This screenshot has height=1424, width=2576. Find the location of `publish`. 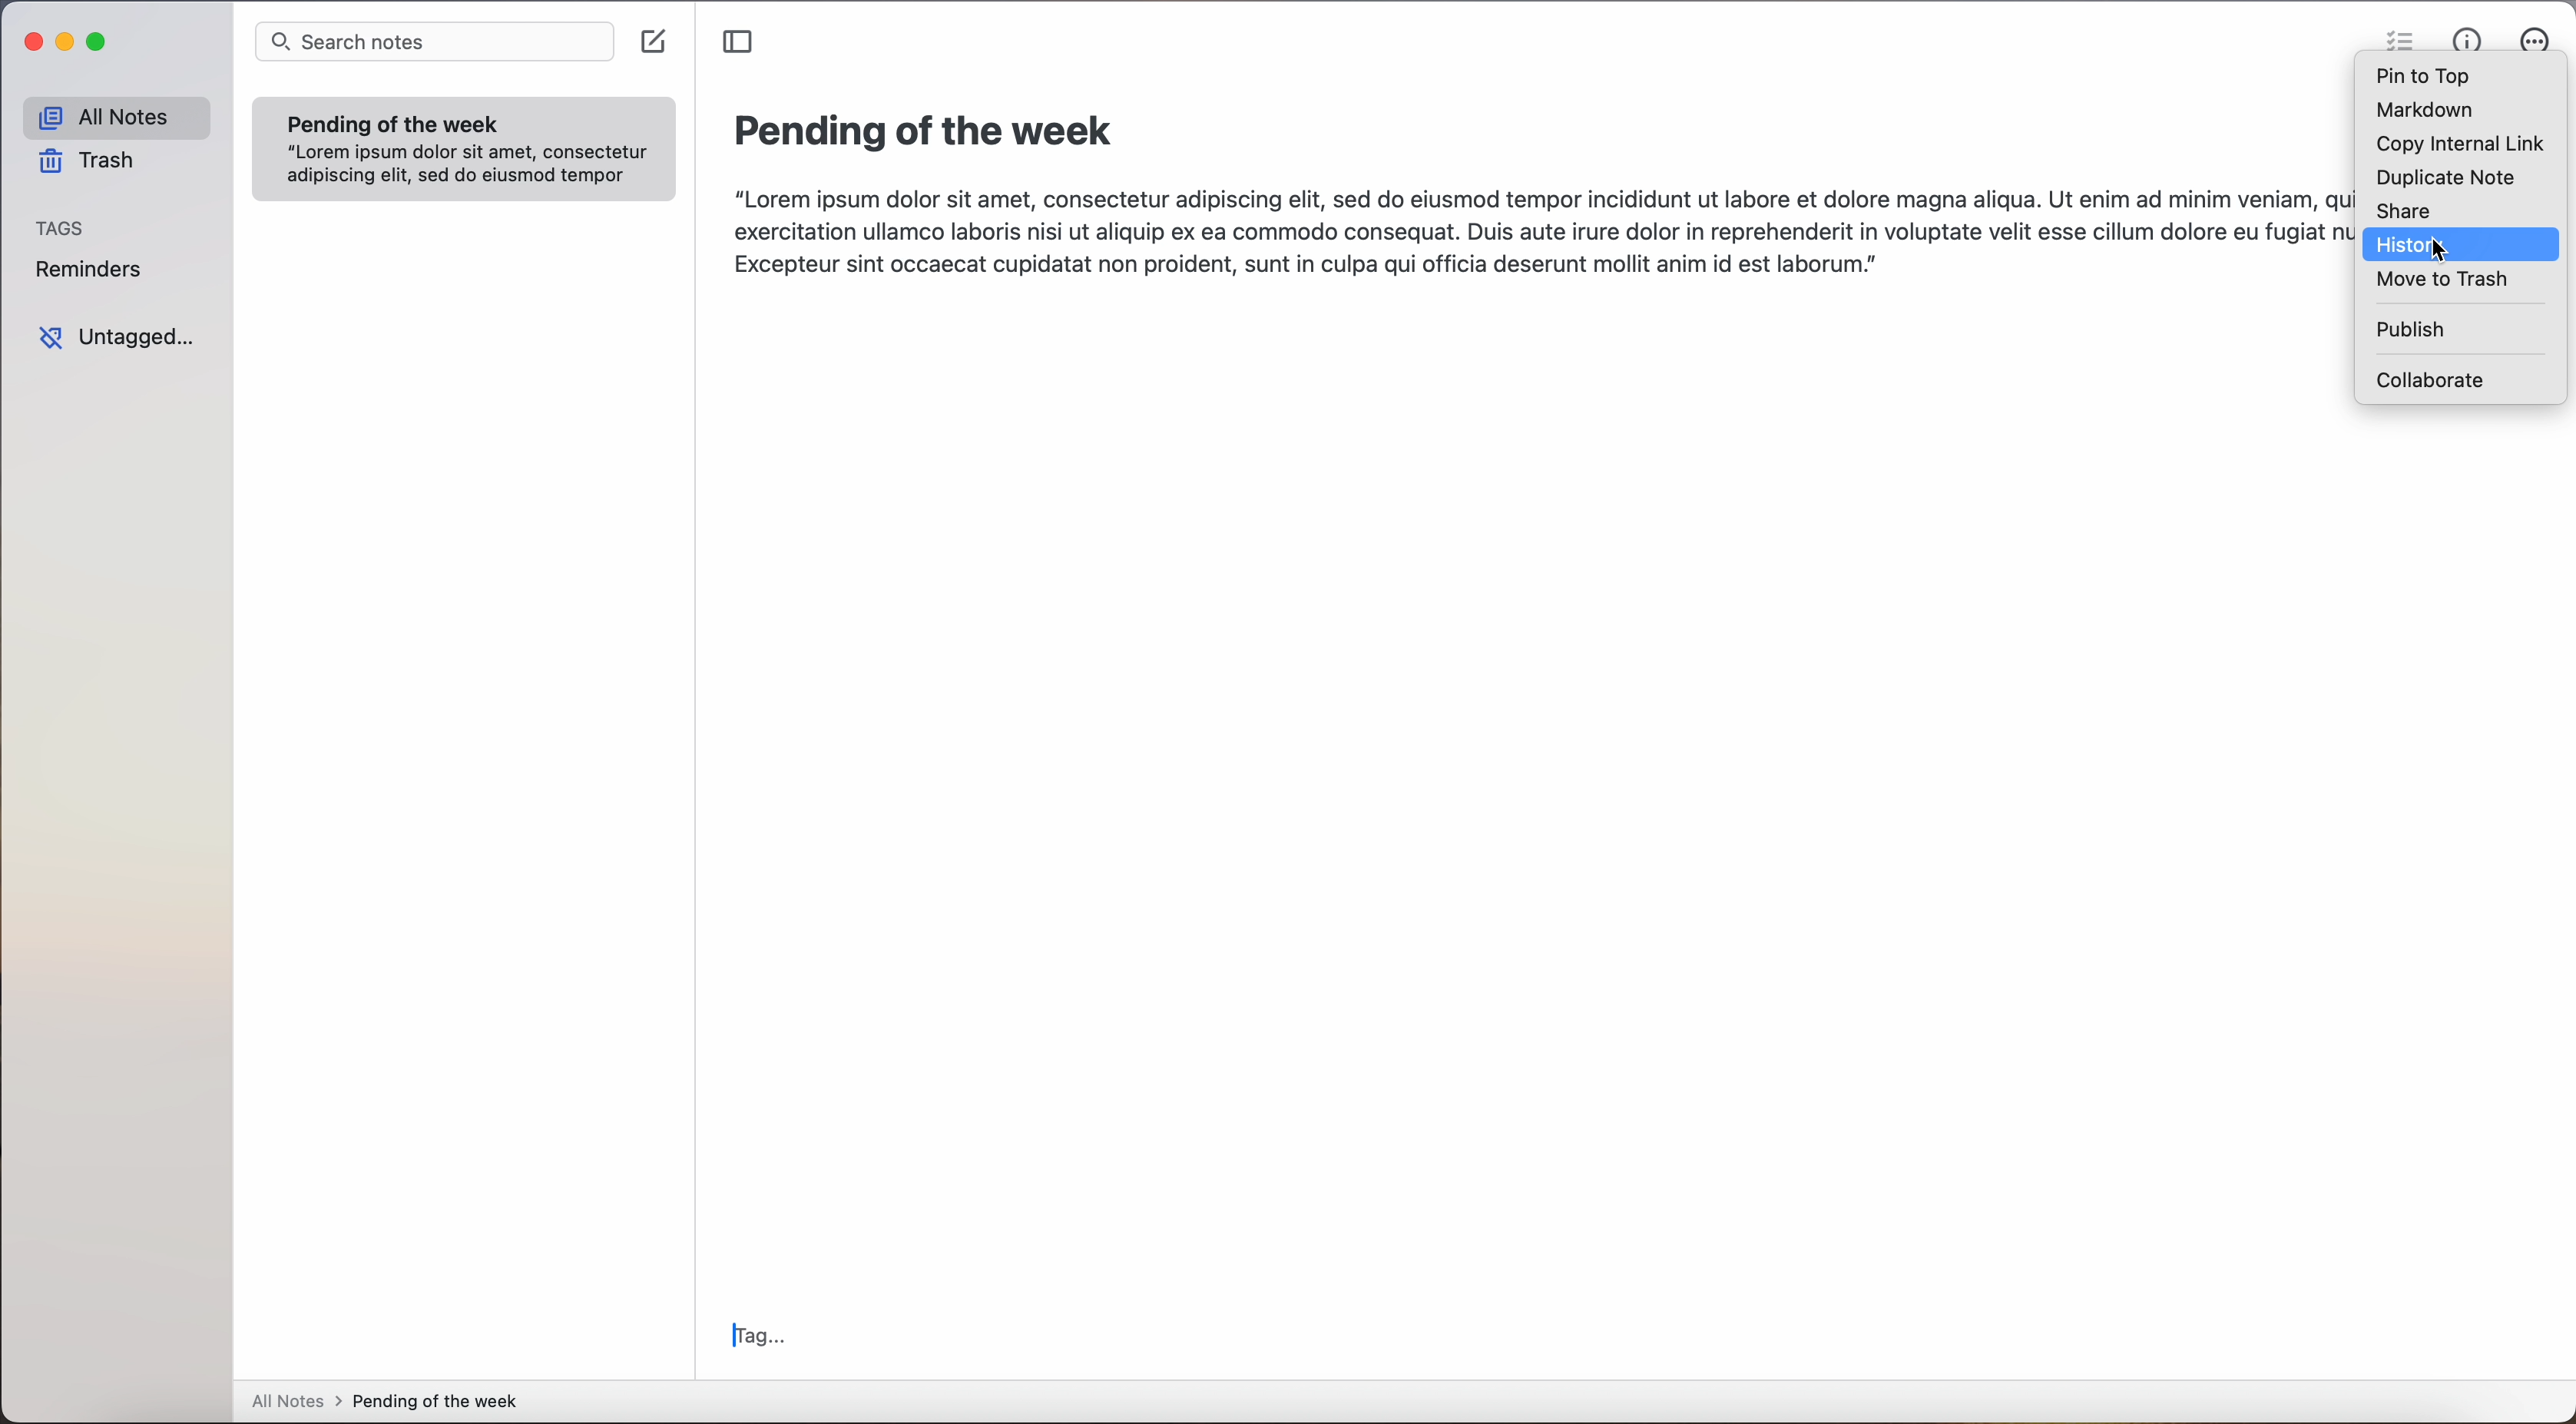

publish is located at coordinates (2412, 332).